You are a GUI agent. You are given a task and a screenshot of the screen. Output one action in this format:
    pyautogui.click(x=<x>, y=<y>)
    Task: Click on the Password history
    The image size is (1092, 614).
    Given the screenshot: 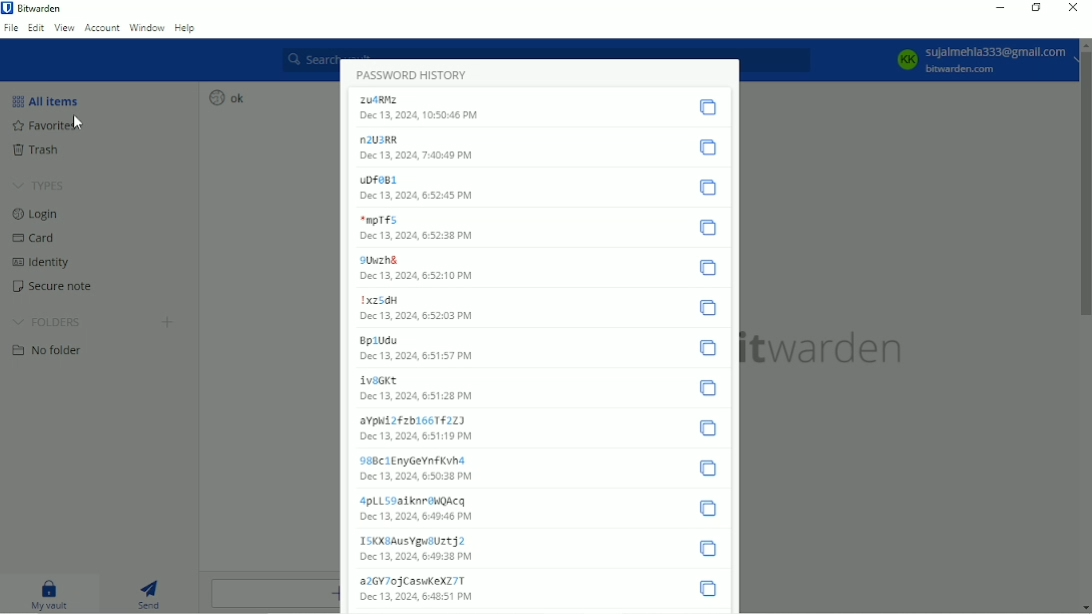 What is the action you would take?
    pyautogui.click(x=412, y=72)
    